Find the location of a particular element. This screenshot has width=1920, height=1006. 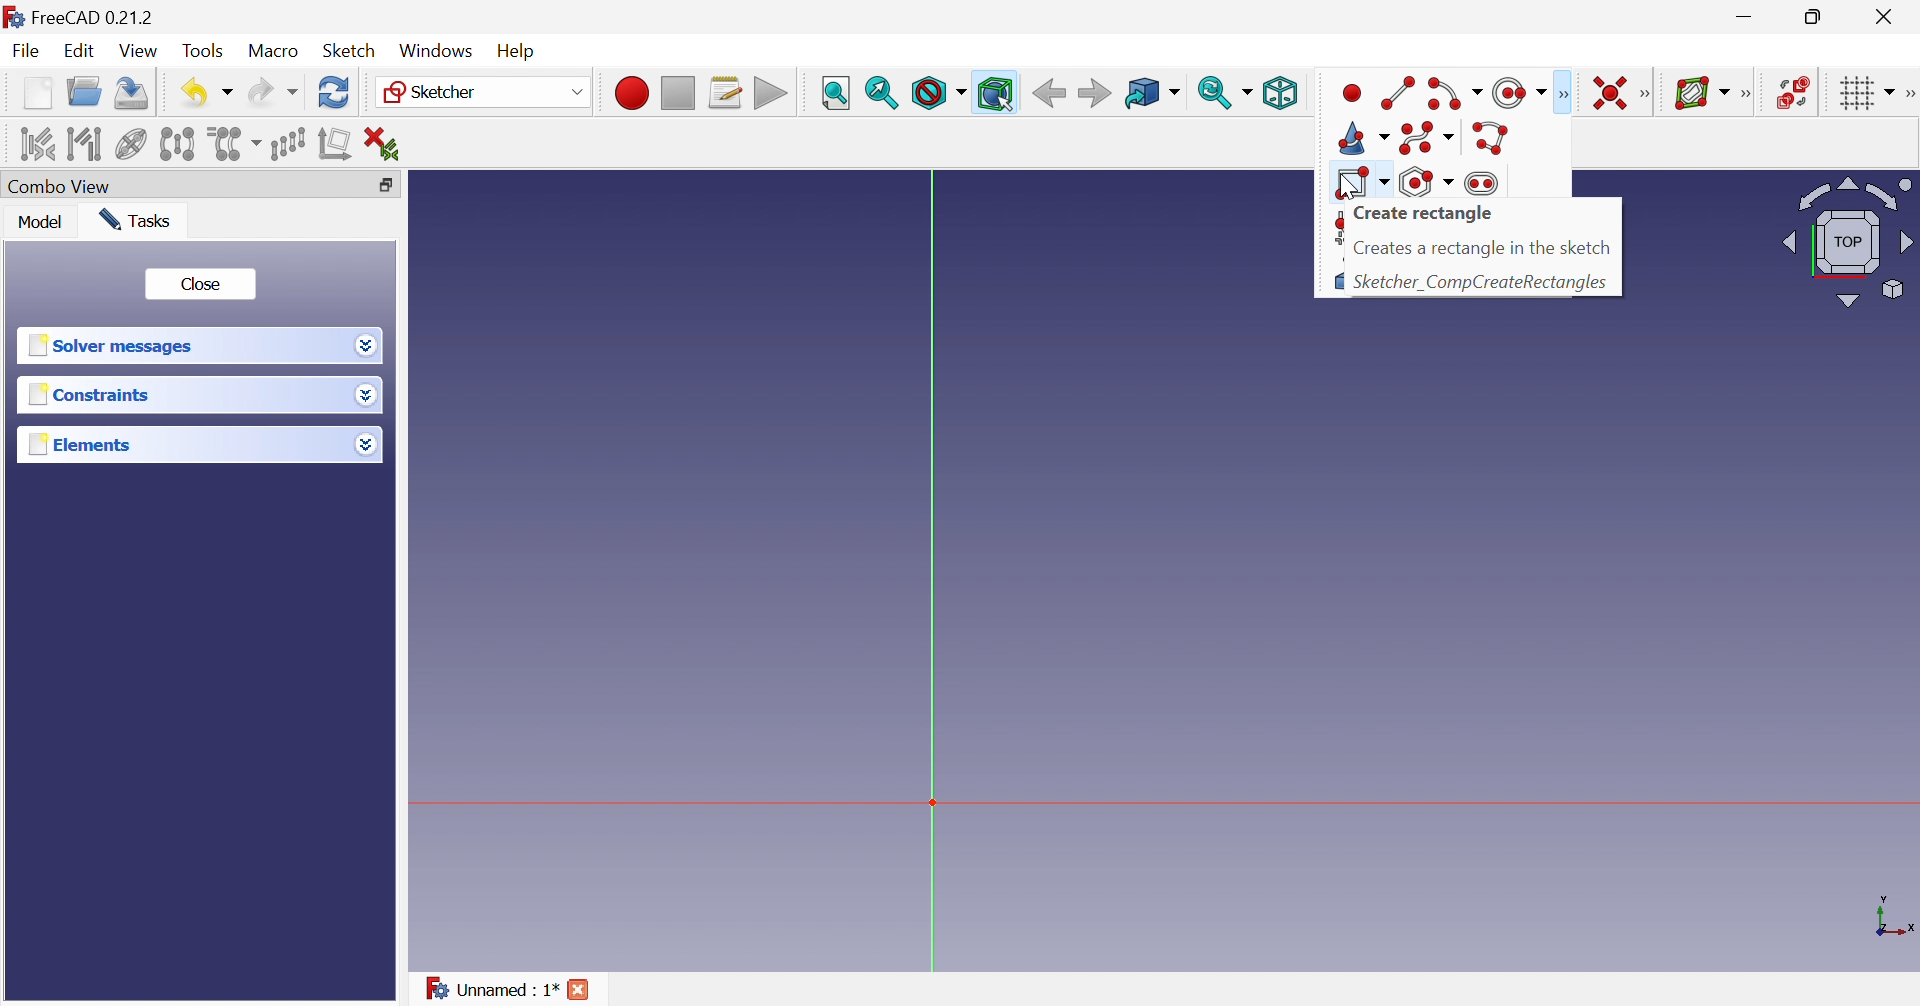

Create B-spline is located at coordinates (1427, 138).